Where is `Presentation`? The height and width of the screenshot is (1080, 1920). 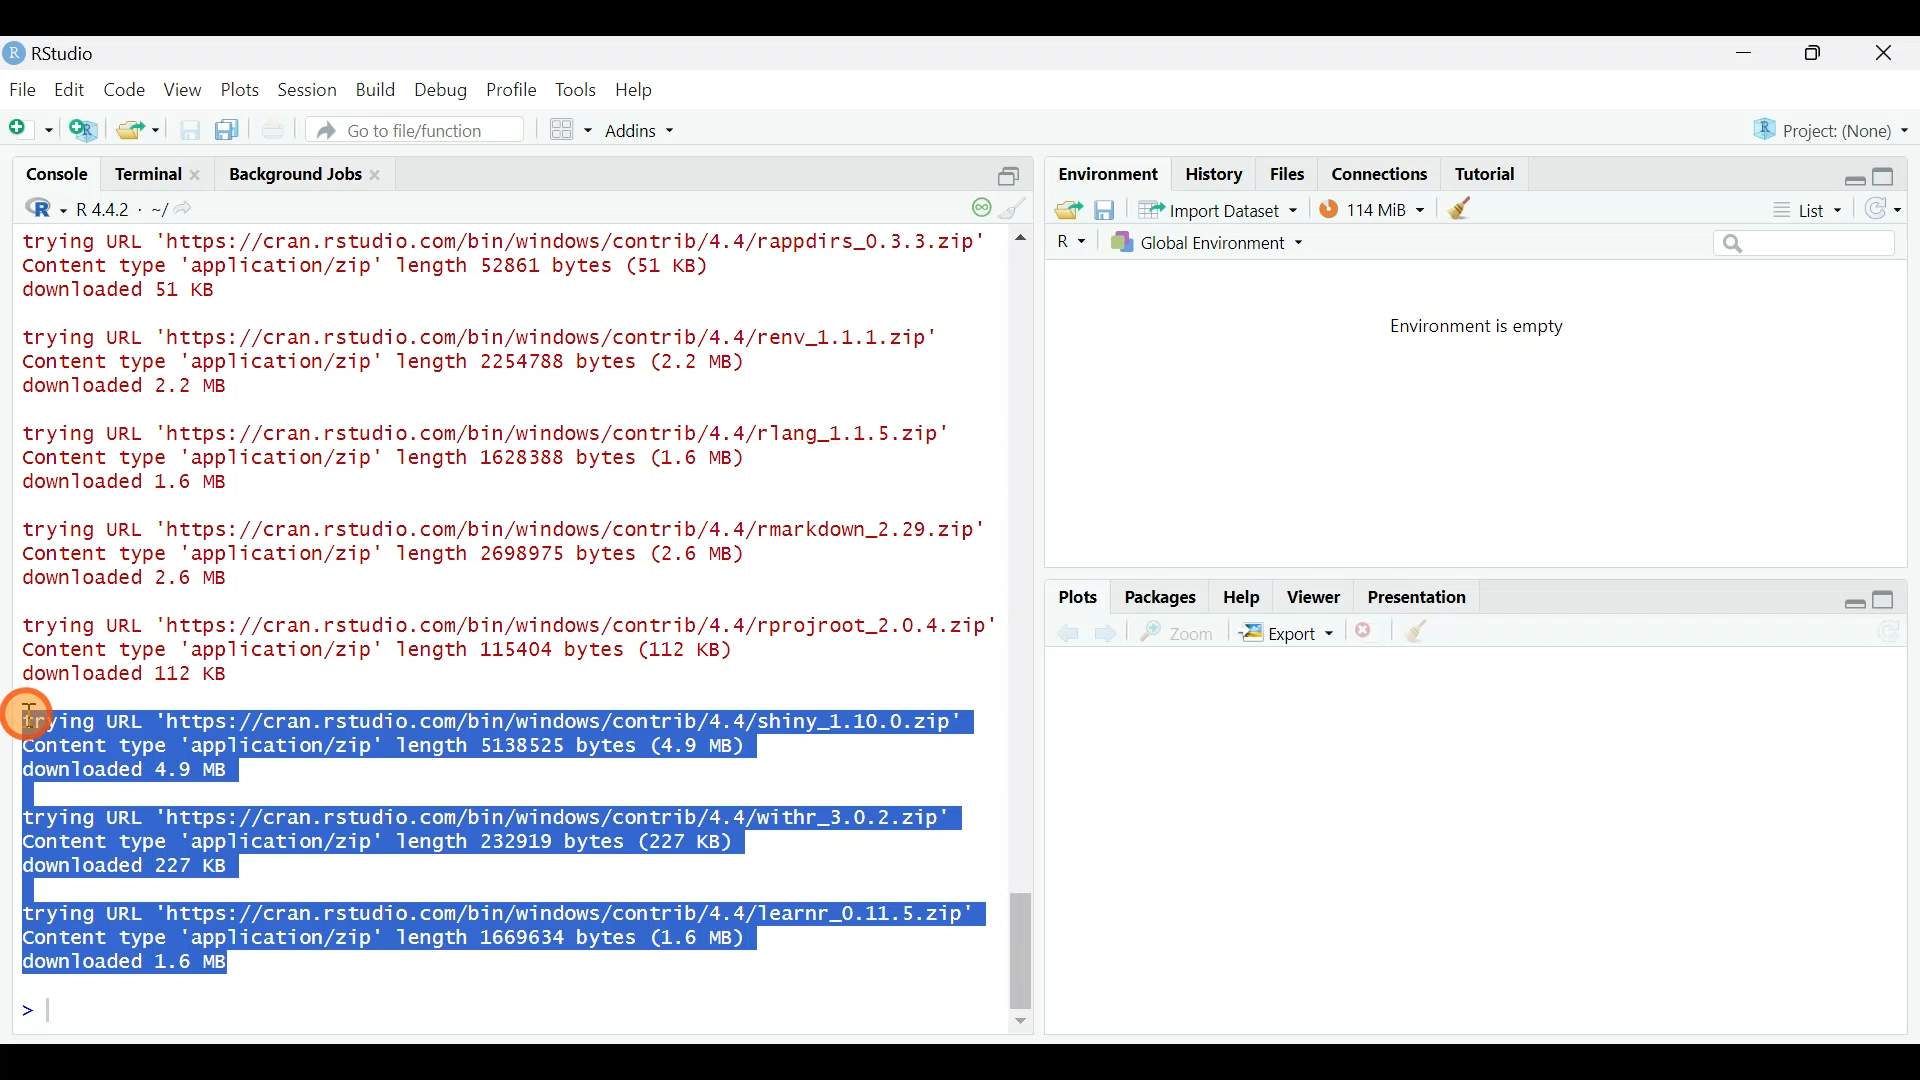
Presentation is located at coordinates (1421, 598).